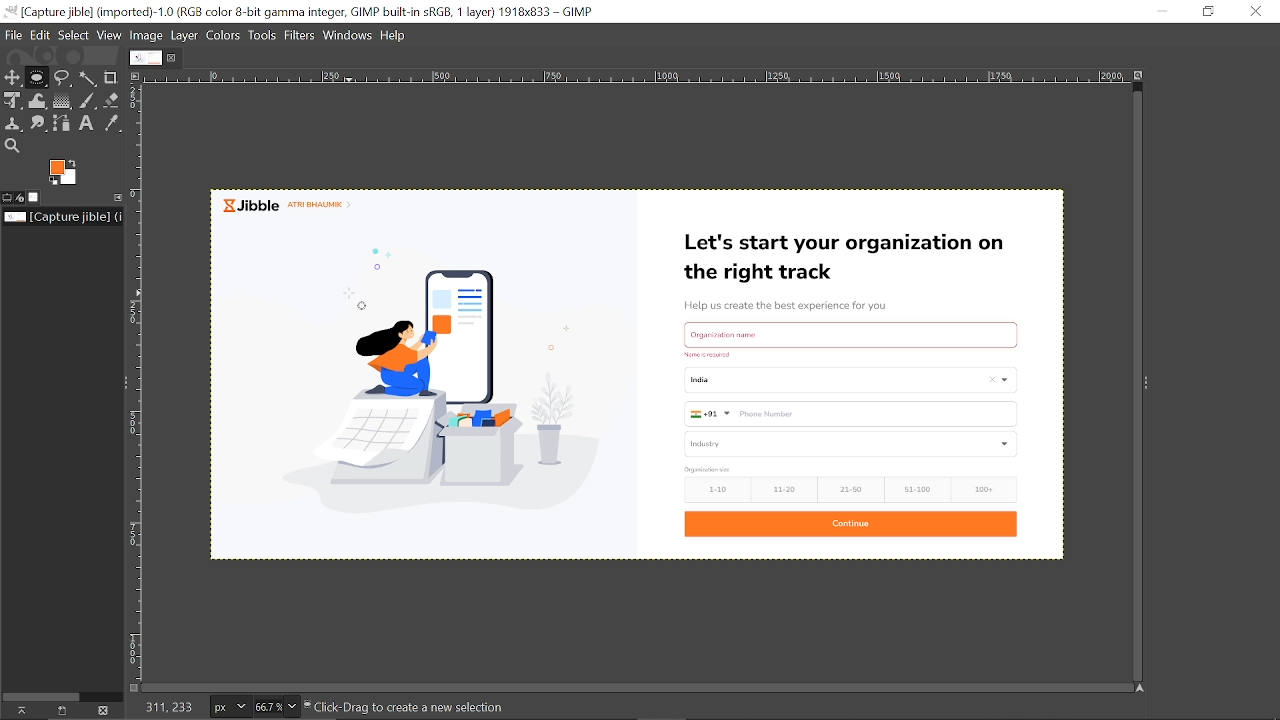 The height and width of the screenshot is (720, 1280). I want to click on horizontal ruler, so click(629, 77).